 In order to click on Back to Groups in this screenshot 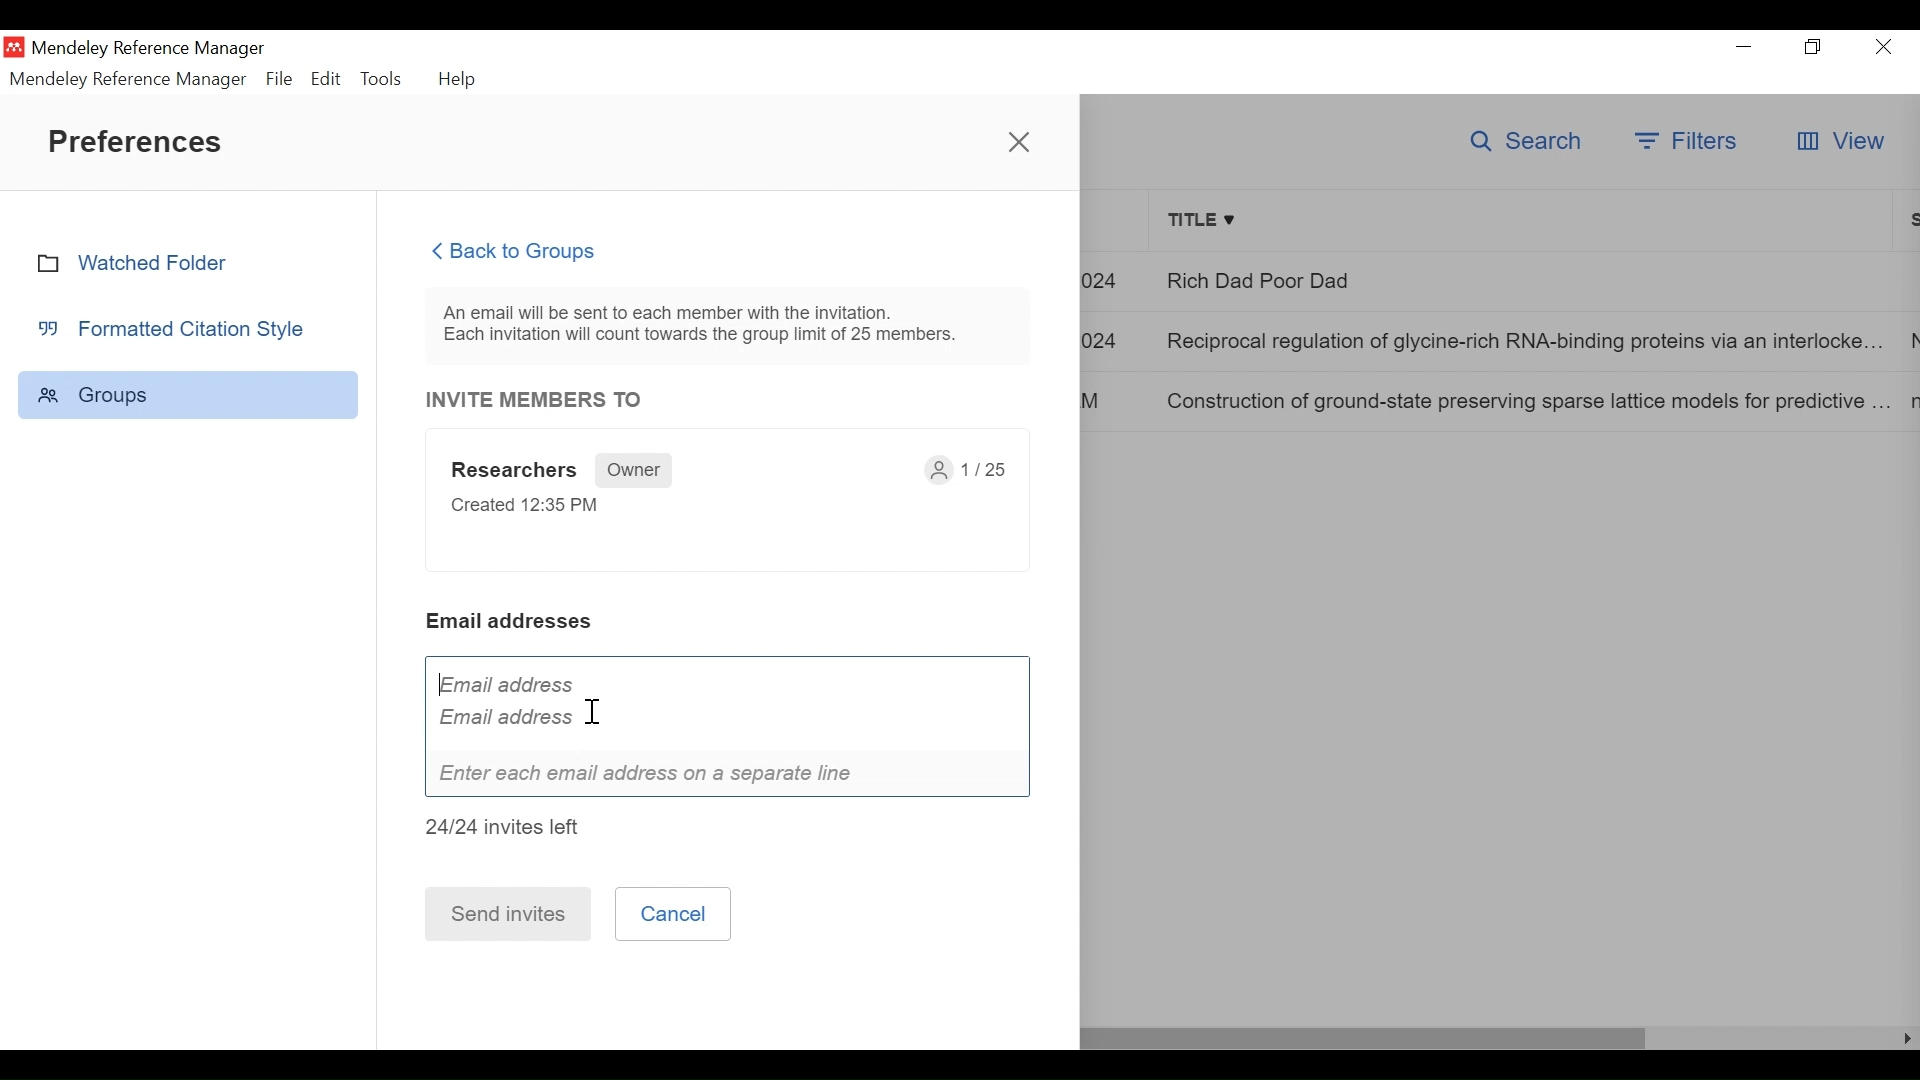, I will do `click(527, 251)`.